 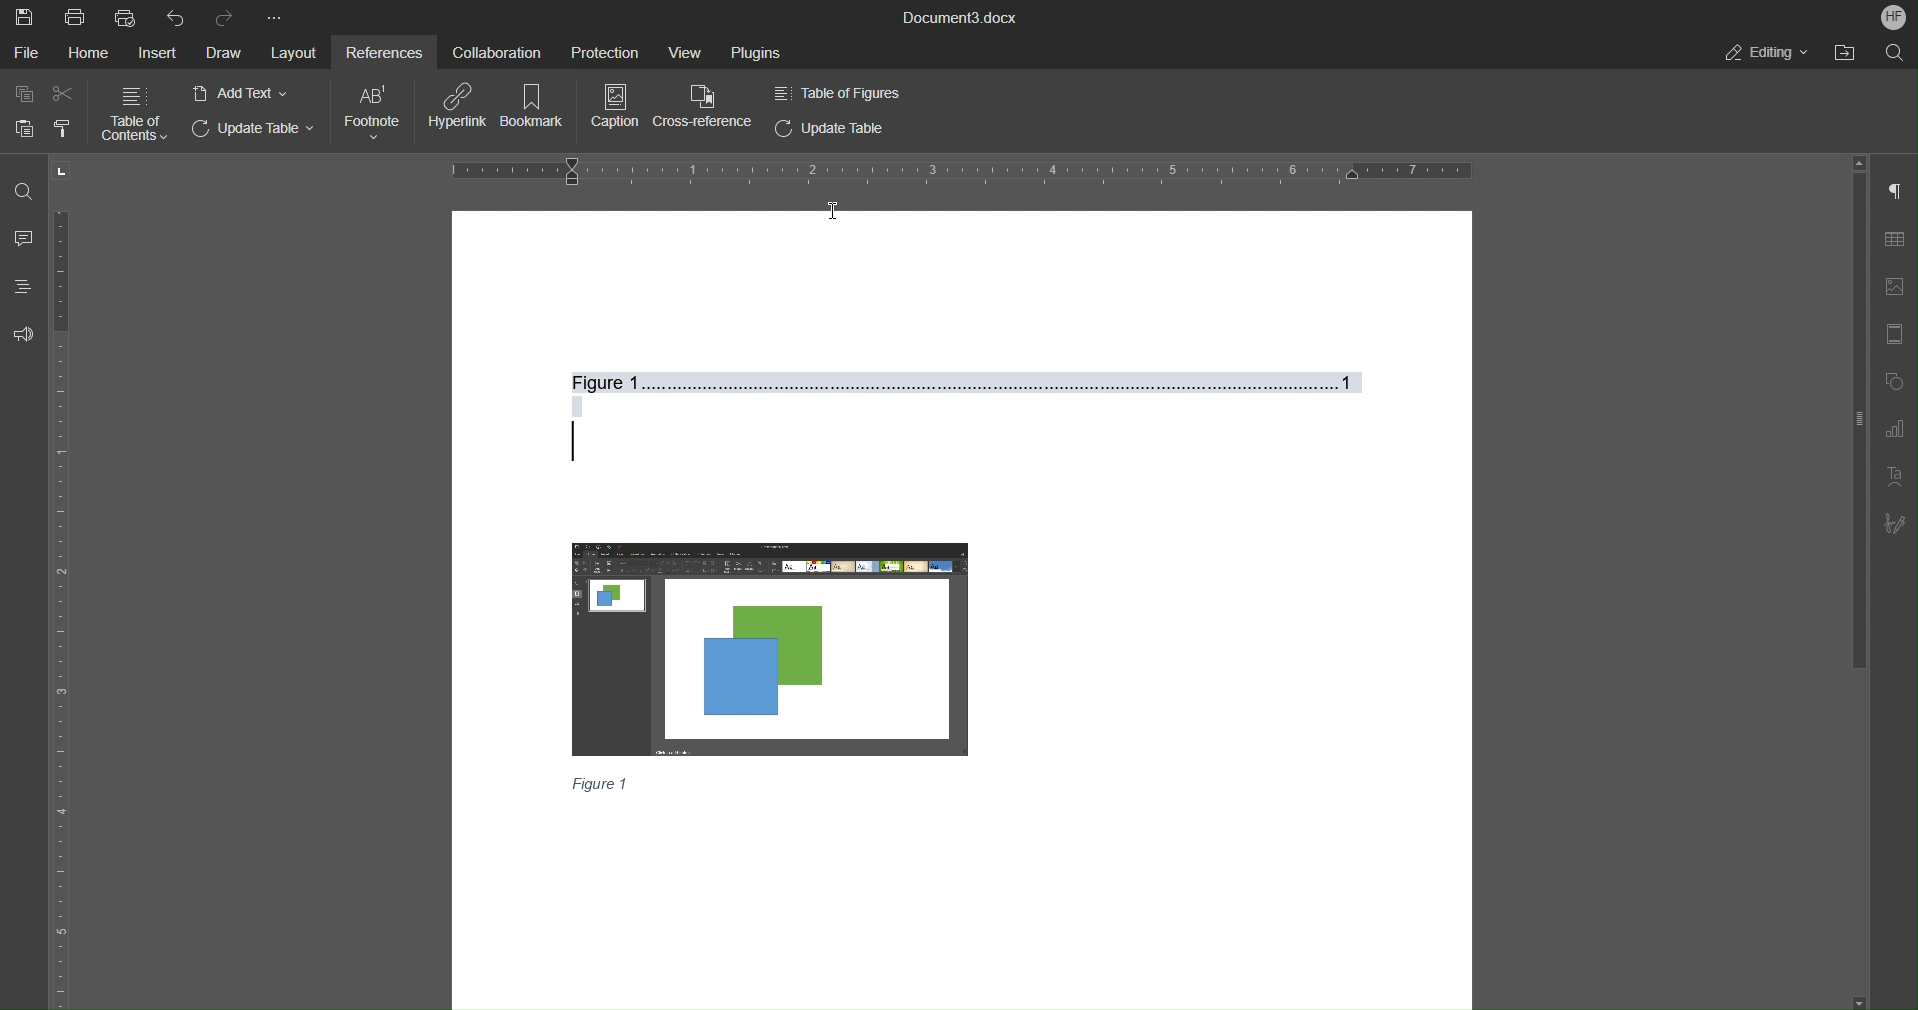 I want to click on Home, so click(x=92, y=53).